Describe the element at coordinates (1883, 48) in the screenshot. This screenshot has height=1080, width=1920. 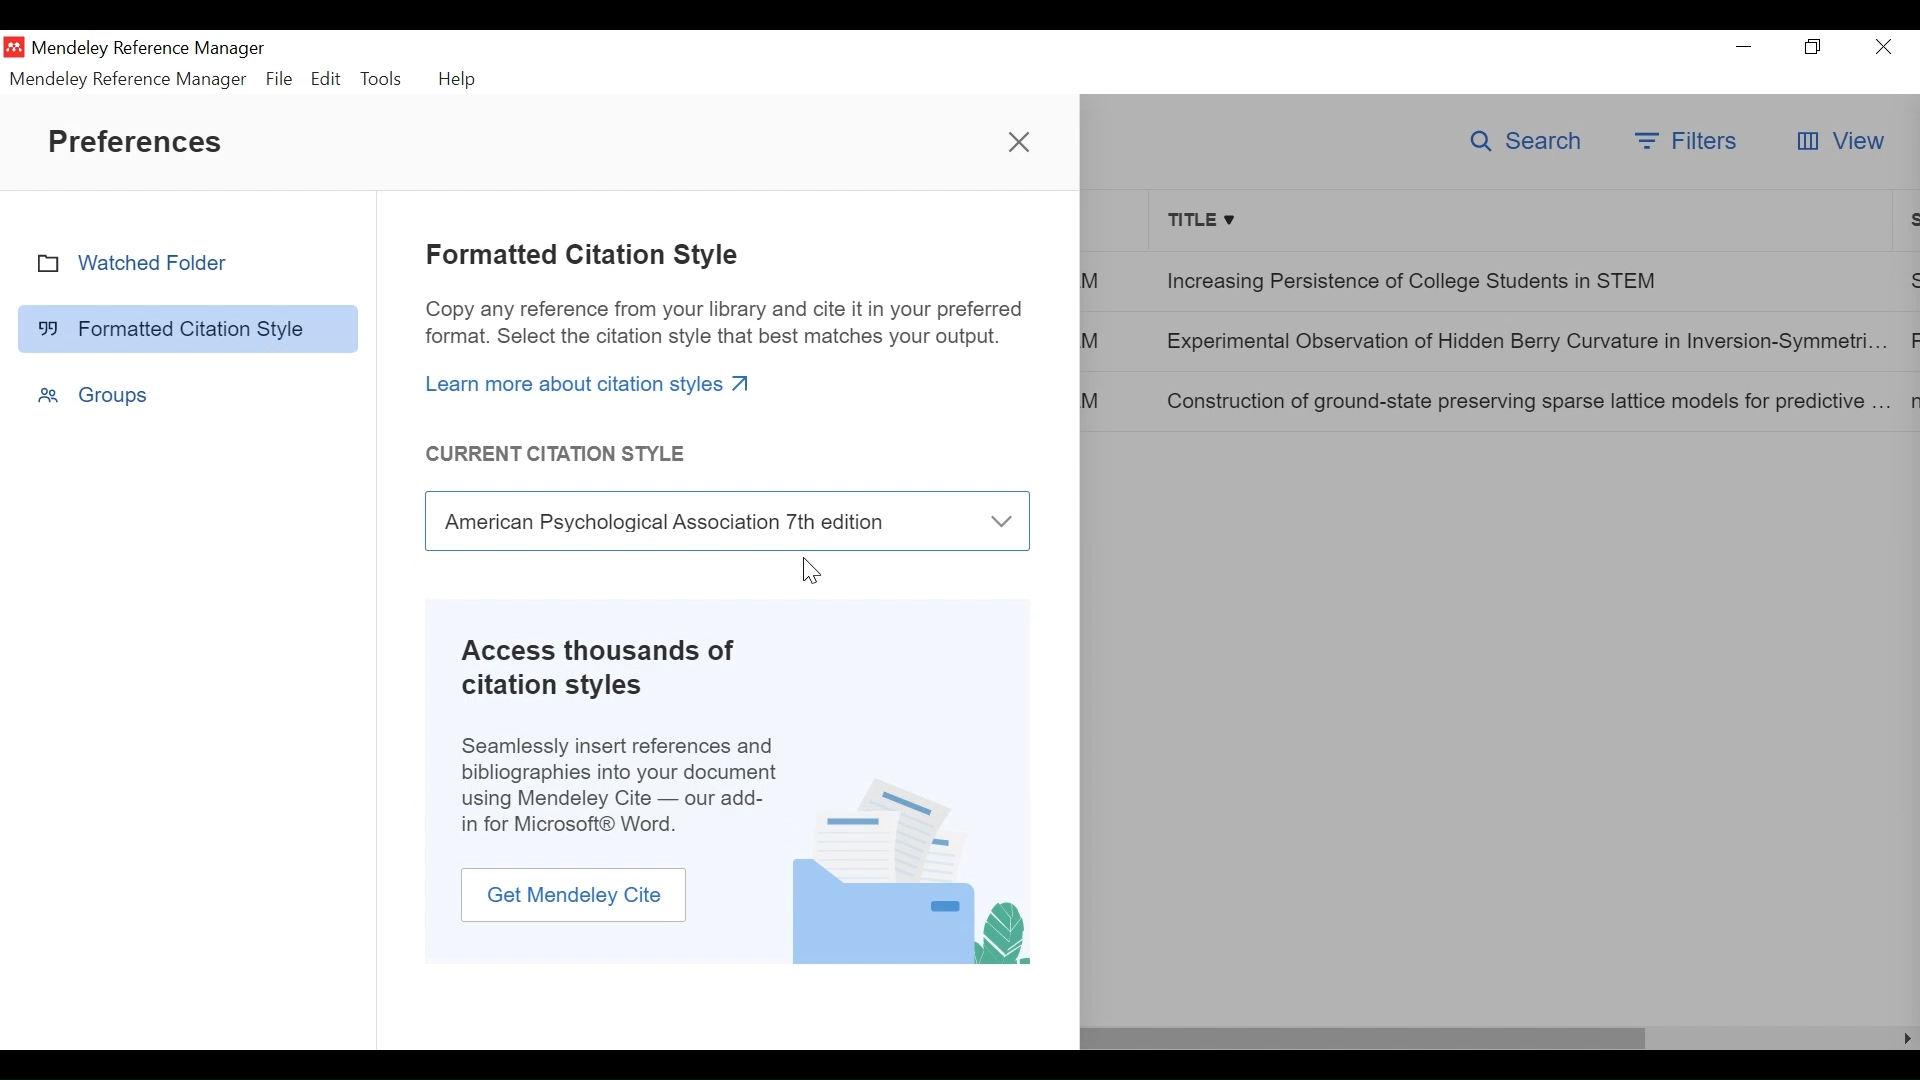
I see `Close` at that location.